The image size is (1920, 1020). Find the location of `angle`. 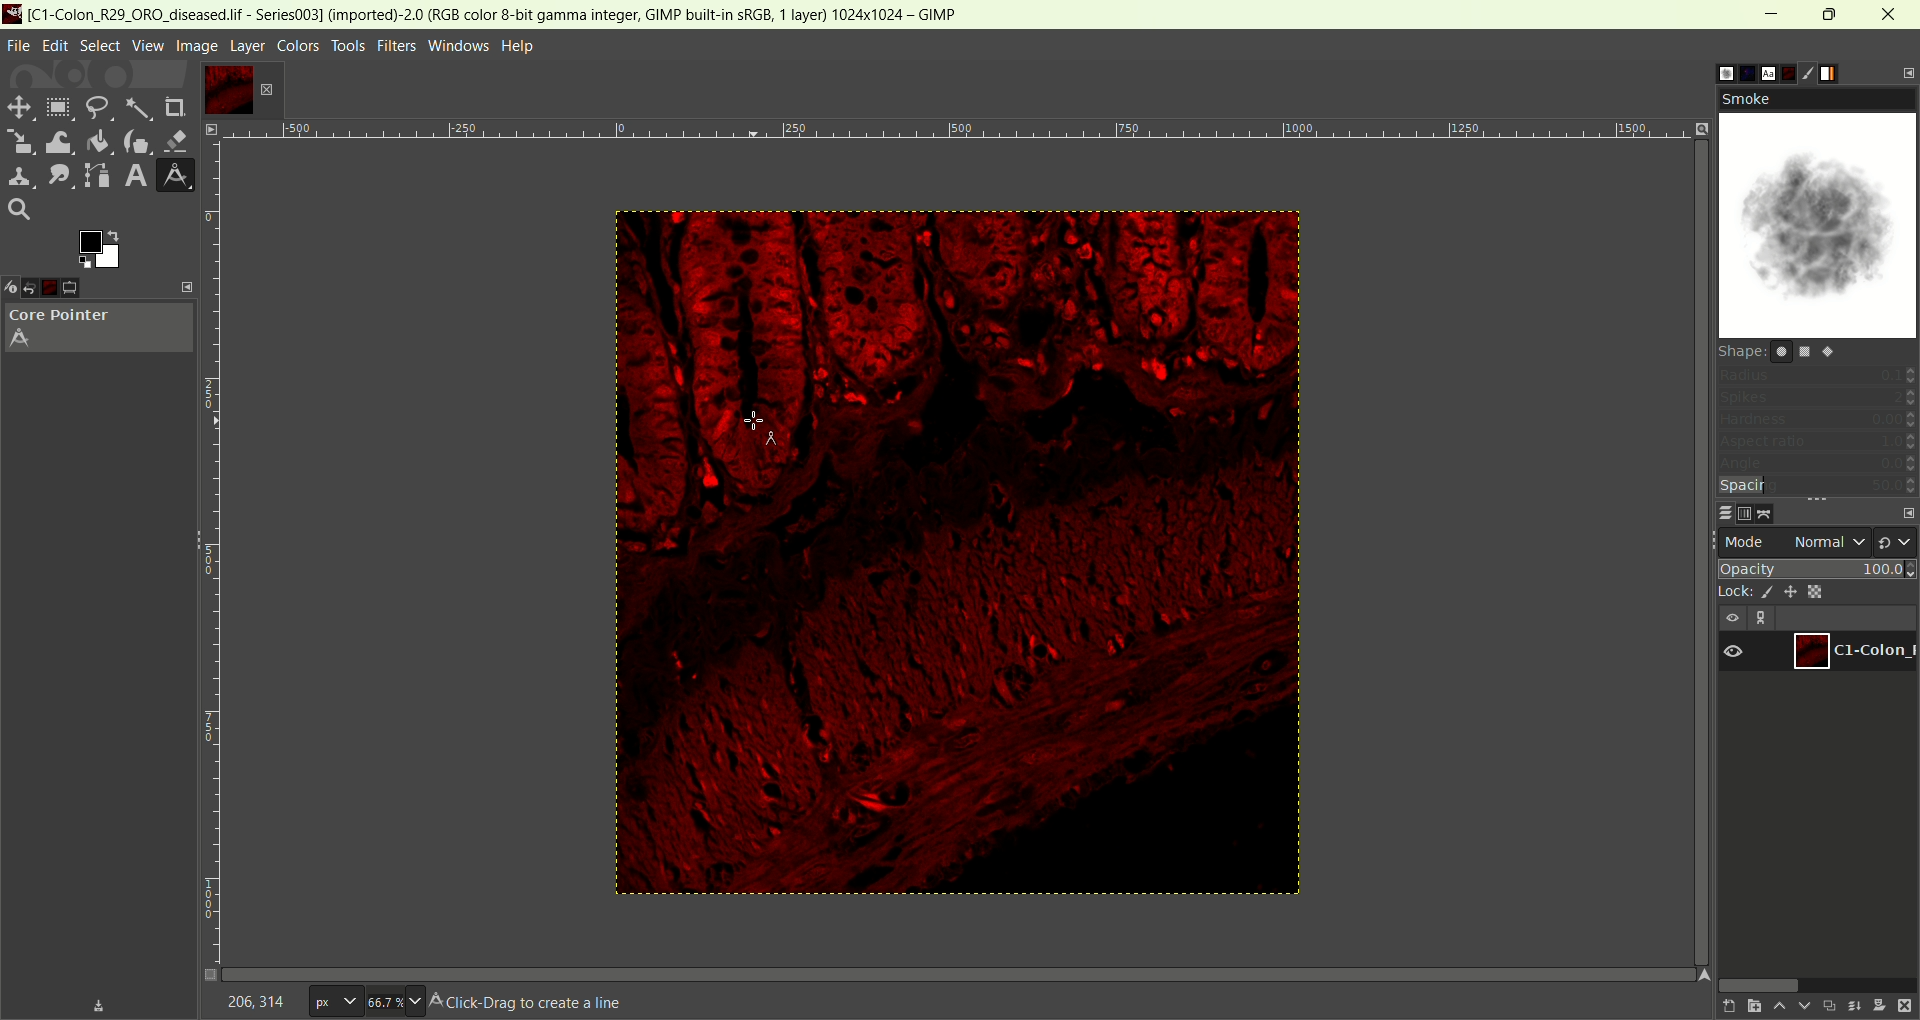

angle is located at coordinates (1817, 465).